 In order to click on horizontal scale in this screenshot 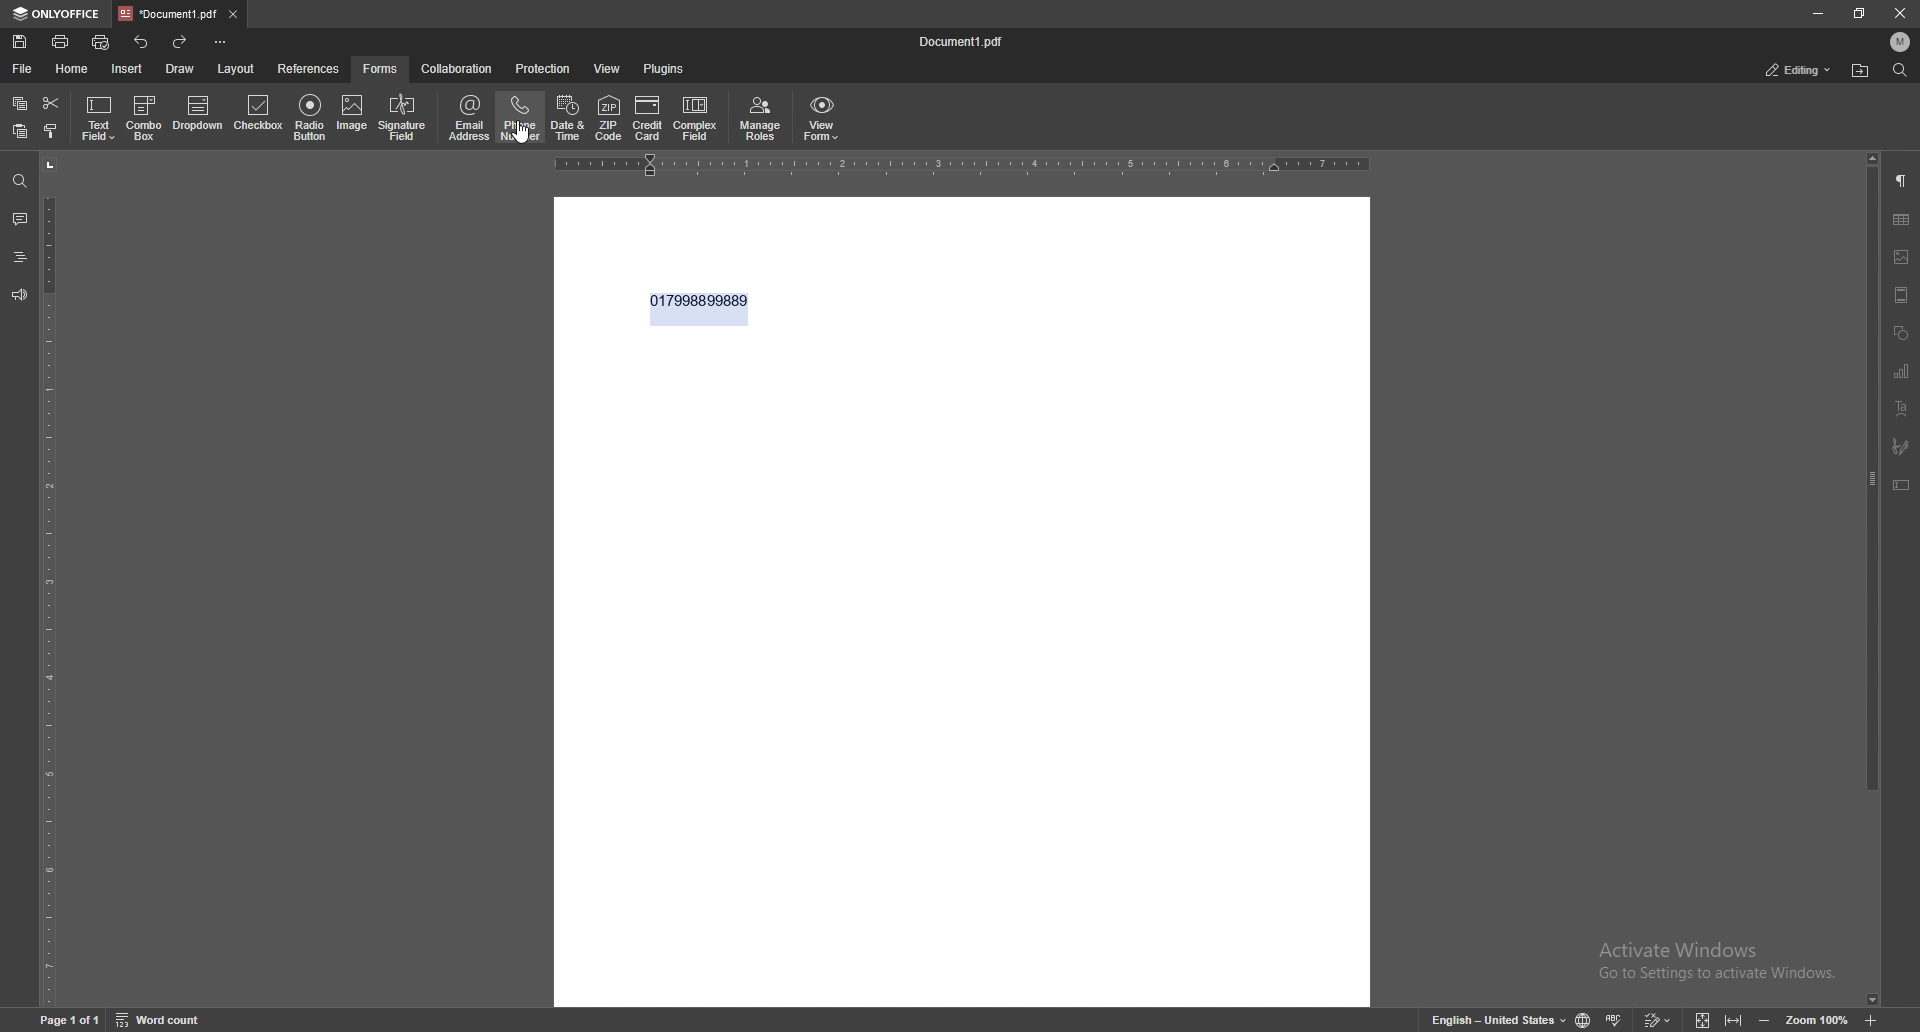, I will do `click(963, 165)`.